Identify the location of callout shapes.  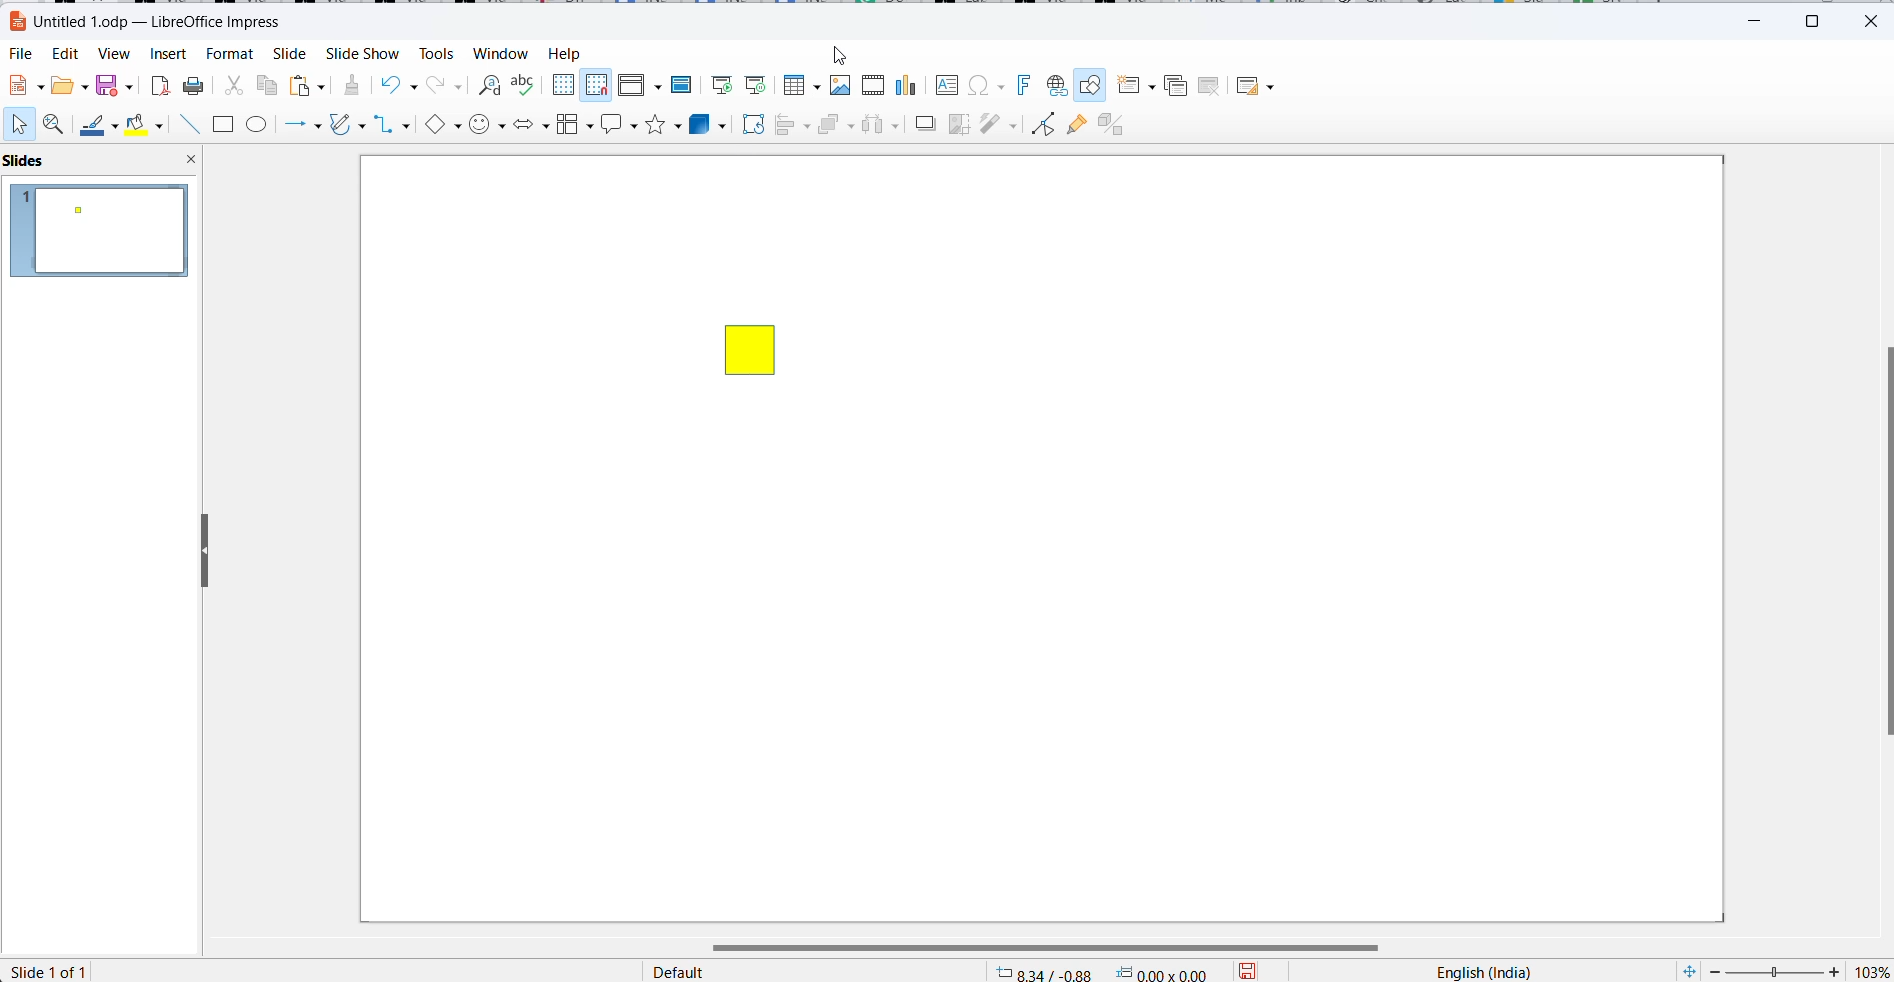
(620, 123).